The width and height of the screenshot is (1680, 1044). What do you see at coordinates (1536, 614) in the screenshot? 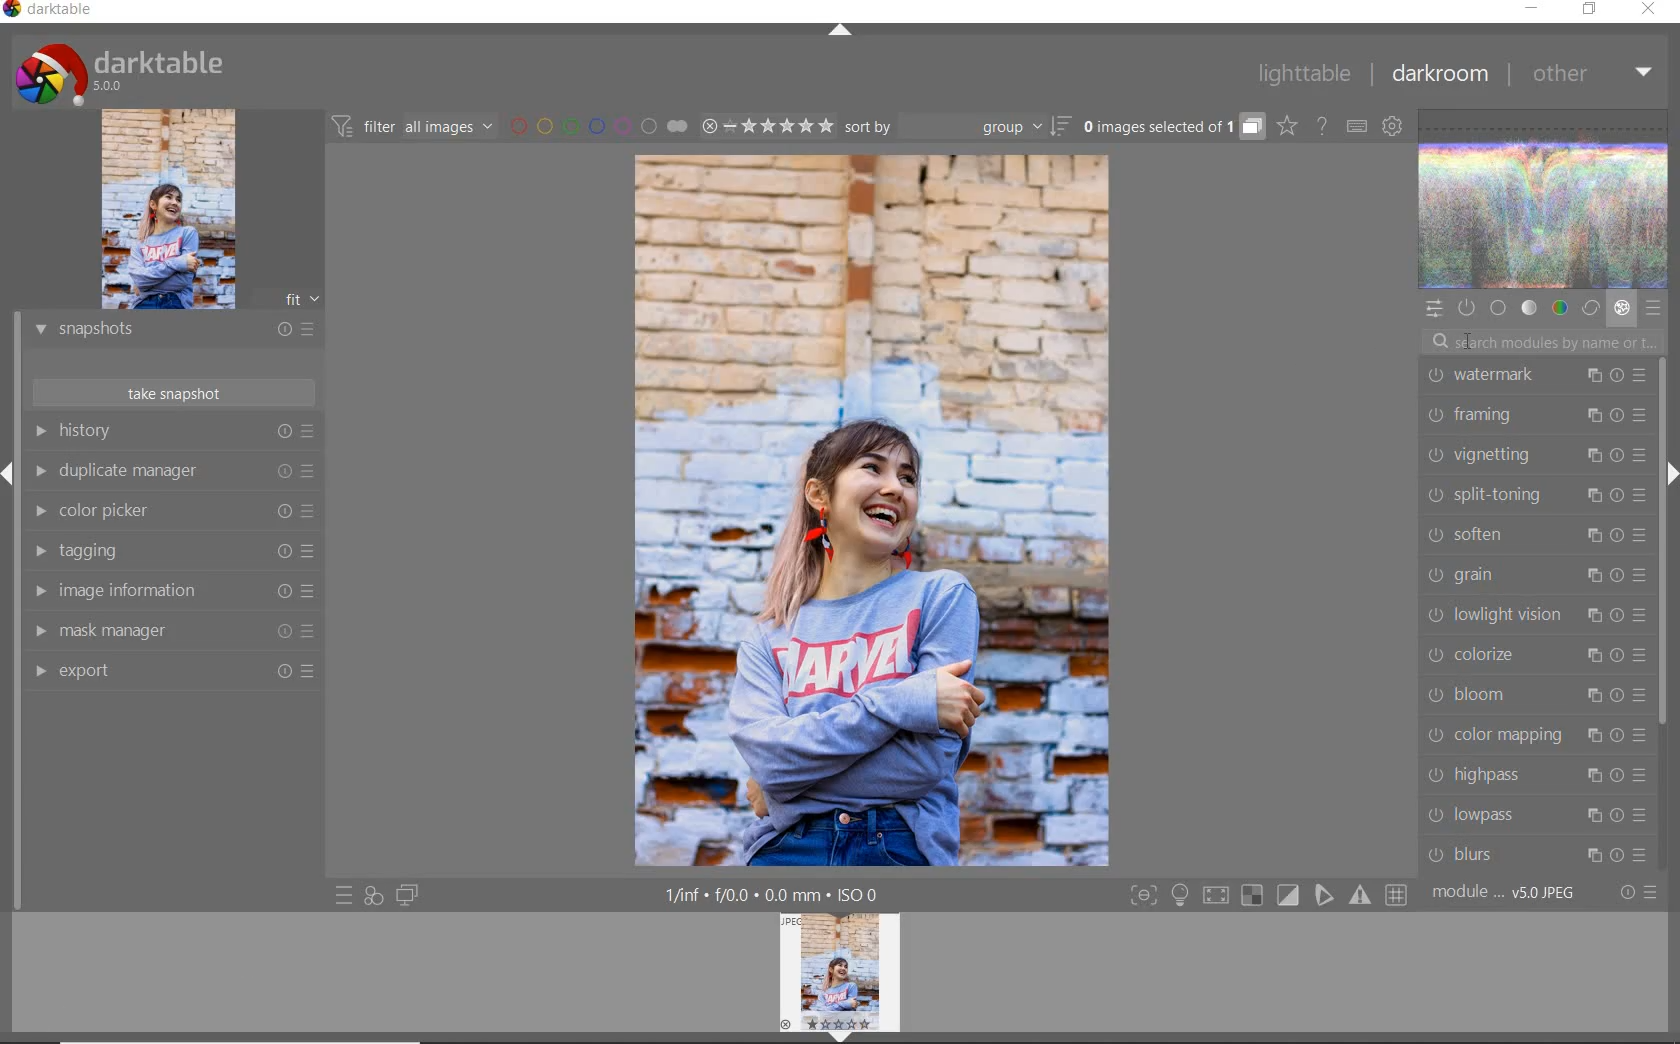
I see `lowlight vision` at bounding box center [1536, 614].